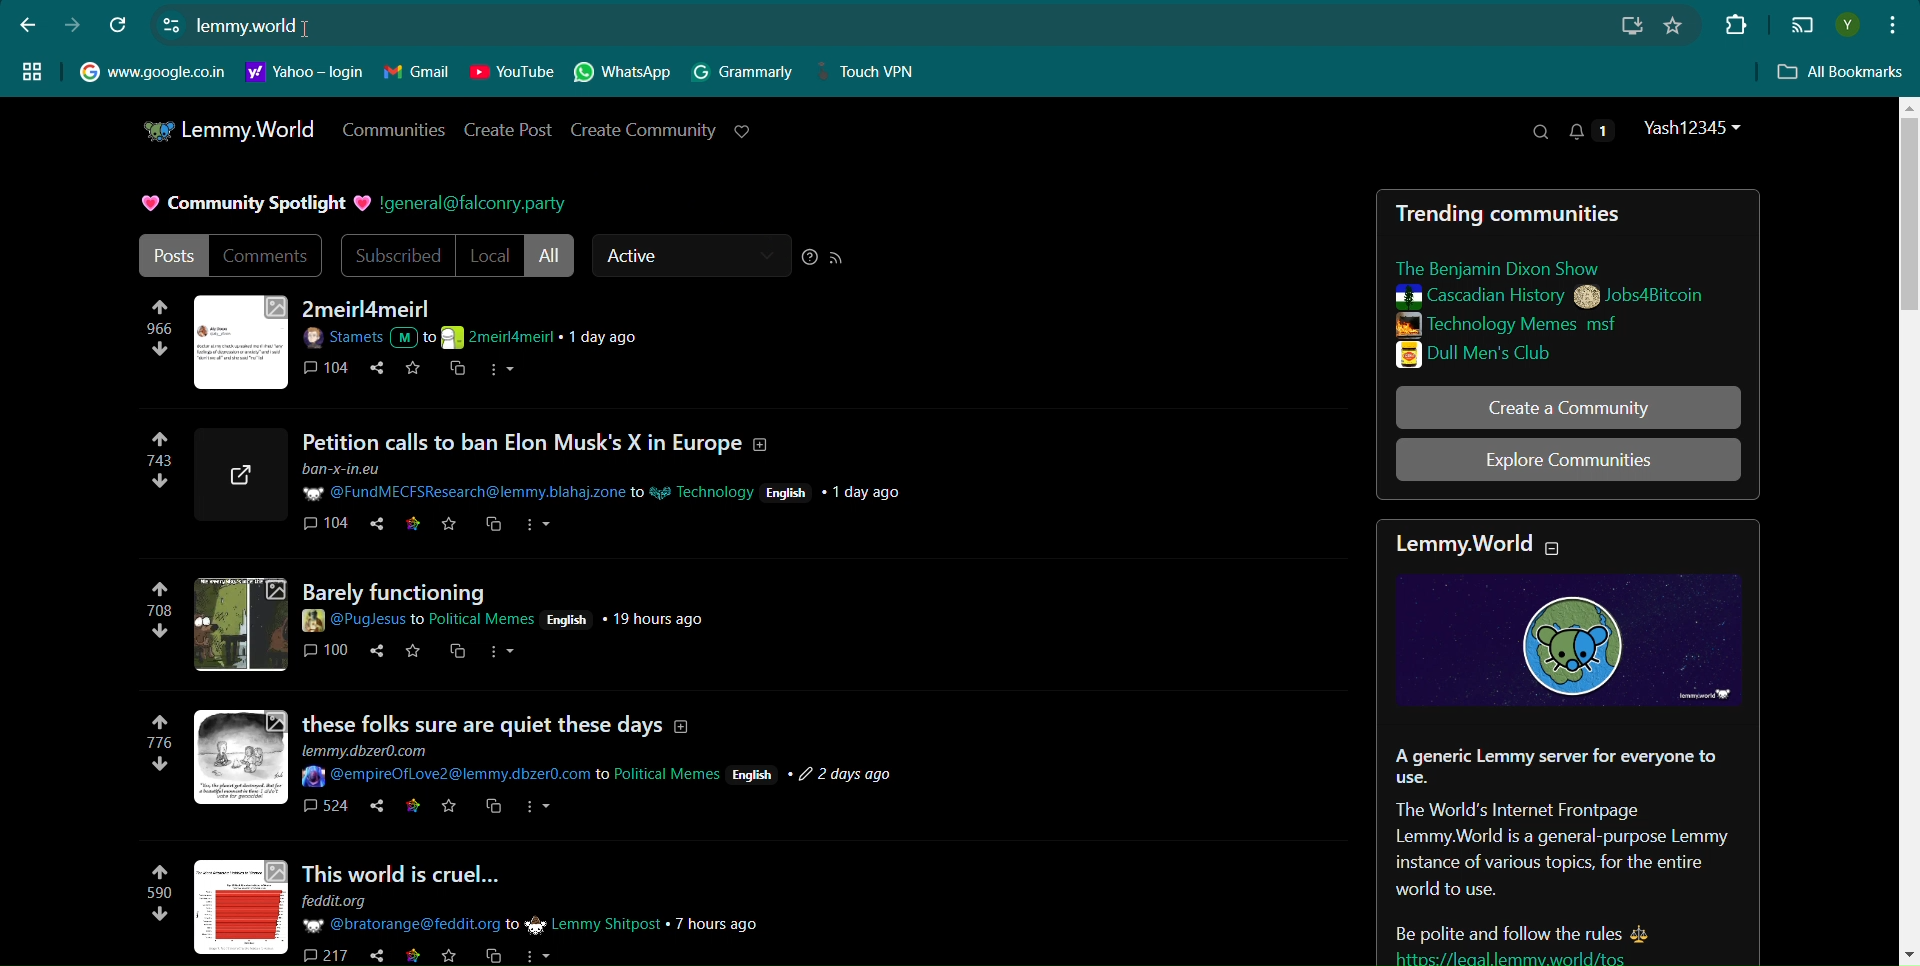  I want to click on 776, so click(162, 752).